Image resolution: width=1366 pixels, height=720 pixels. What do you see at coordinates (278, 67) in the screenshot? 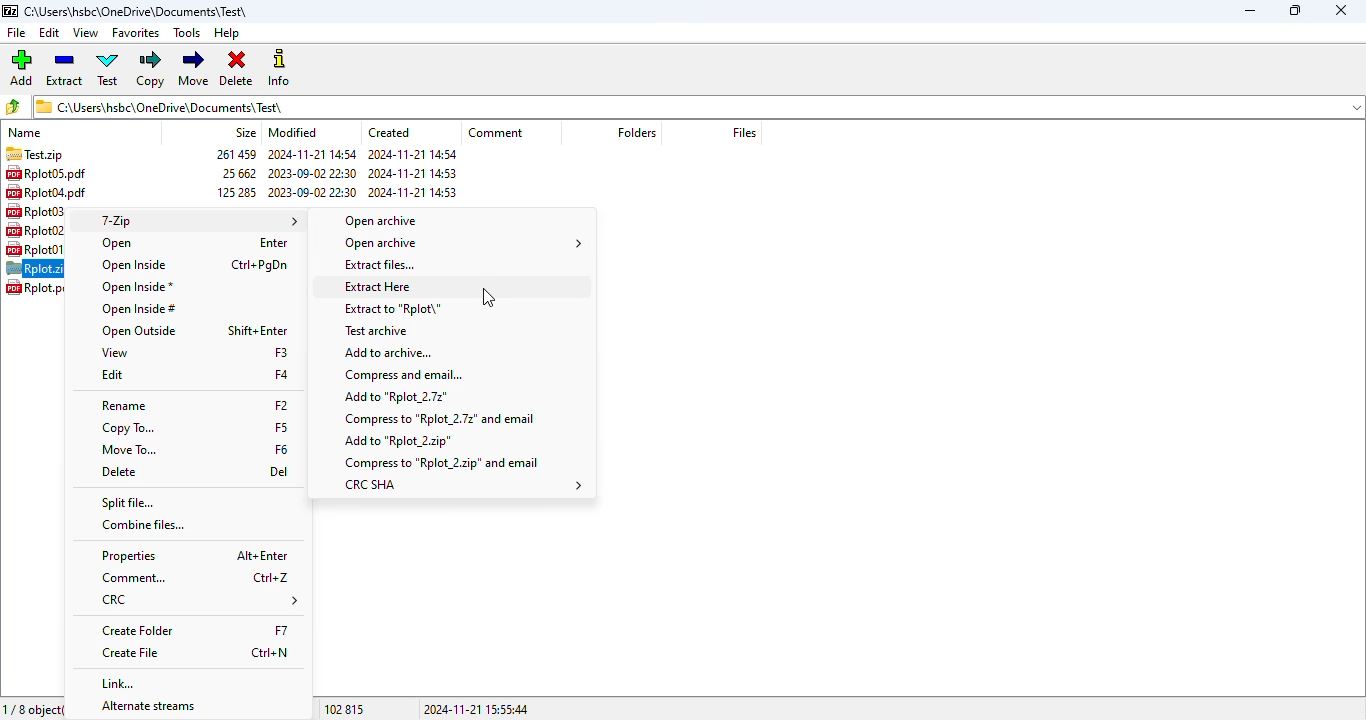
I see `info` at bounding box center [278, 67].